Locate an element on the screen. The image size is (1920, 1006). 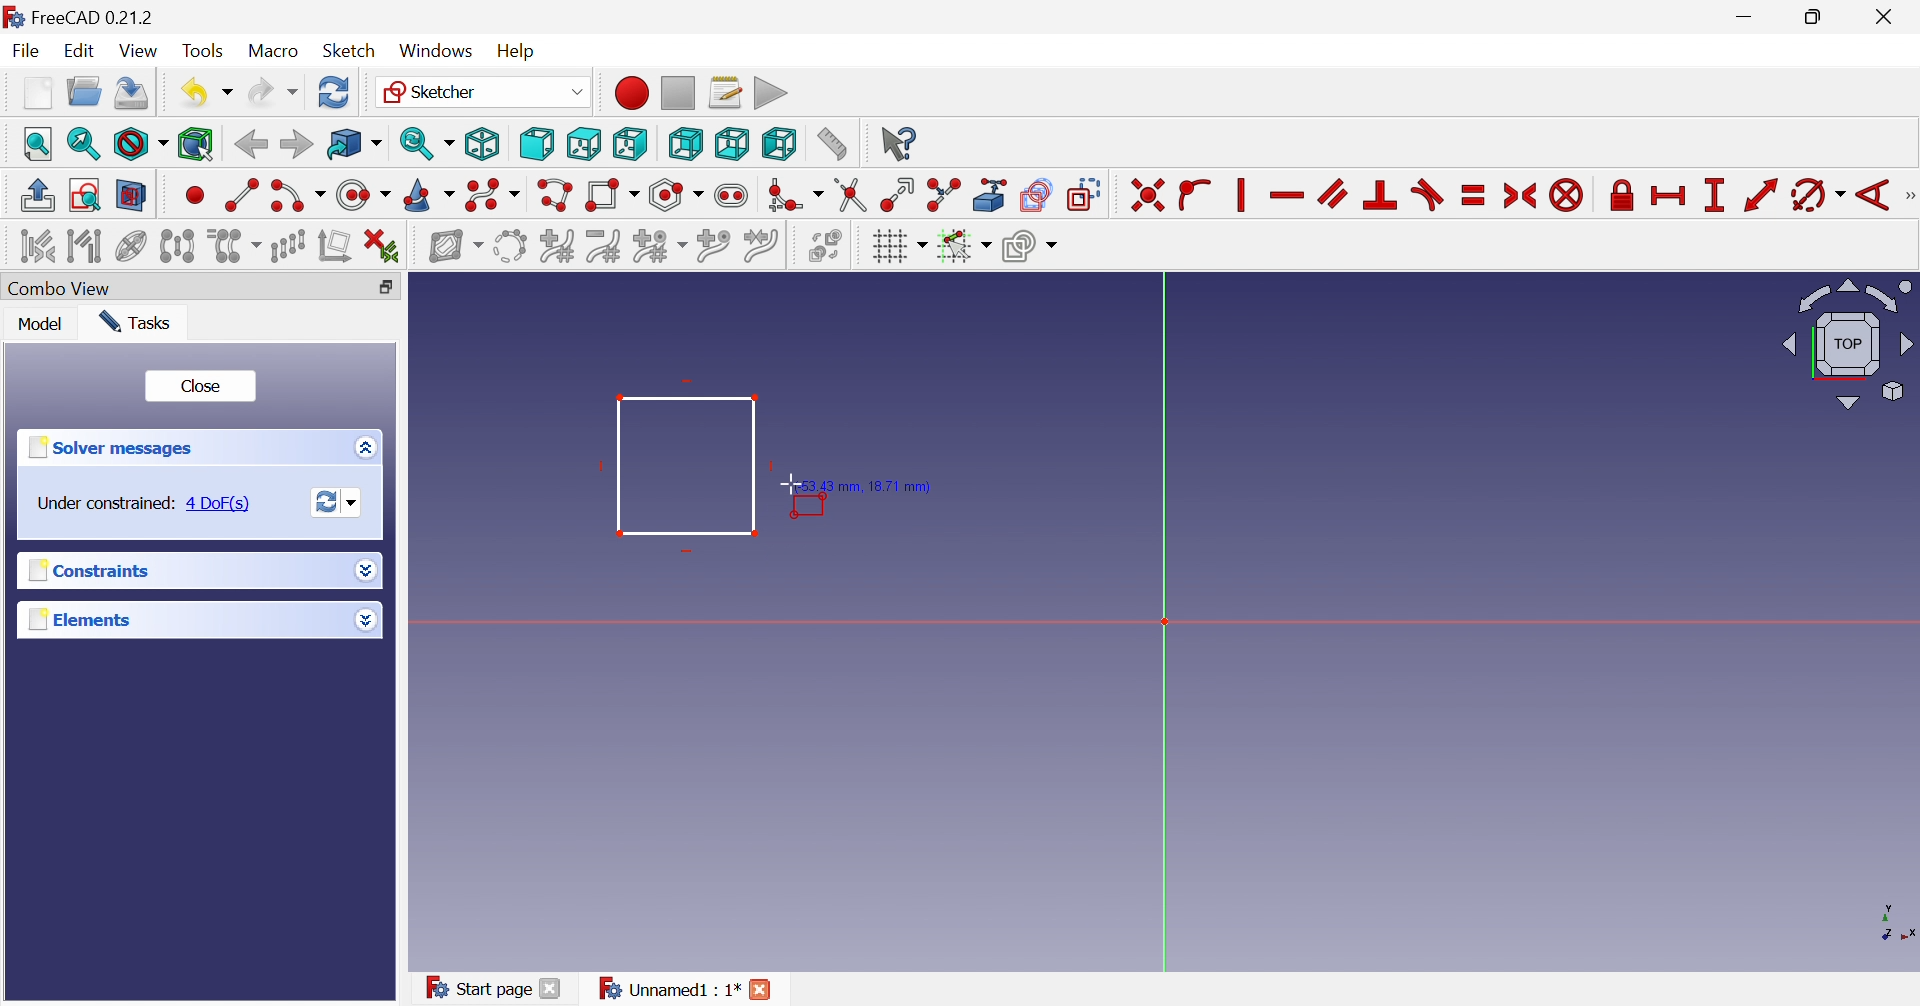
Constrain vertical distance is located at coordinates (1713, 195).